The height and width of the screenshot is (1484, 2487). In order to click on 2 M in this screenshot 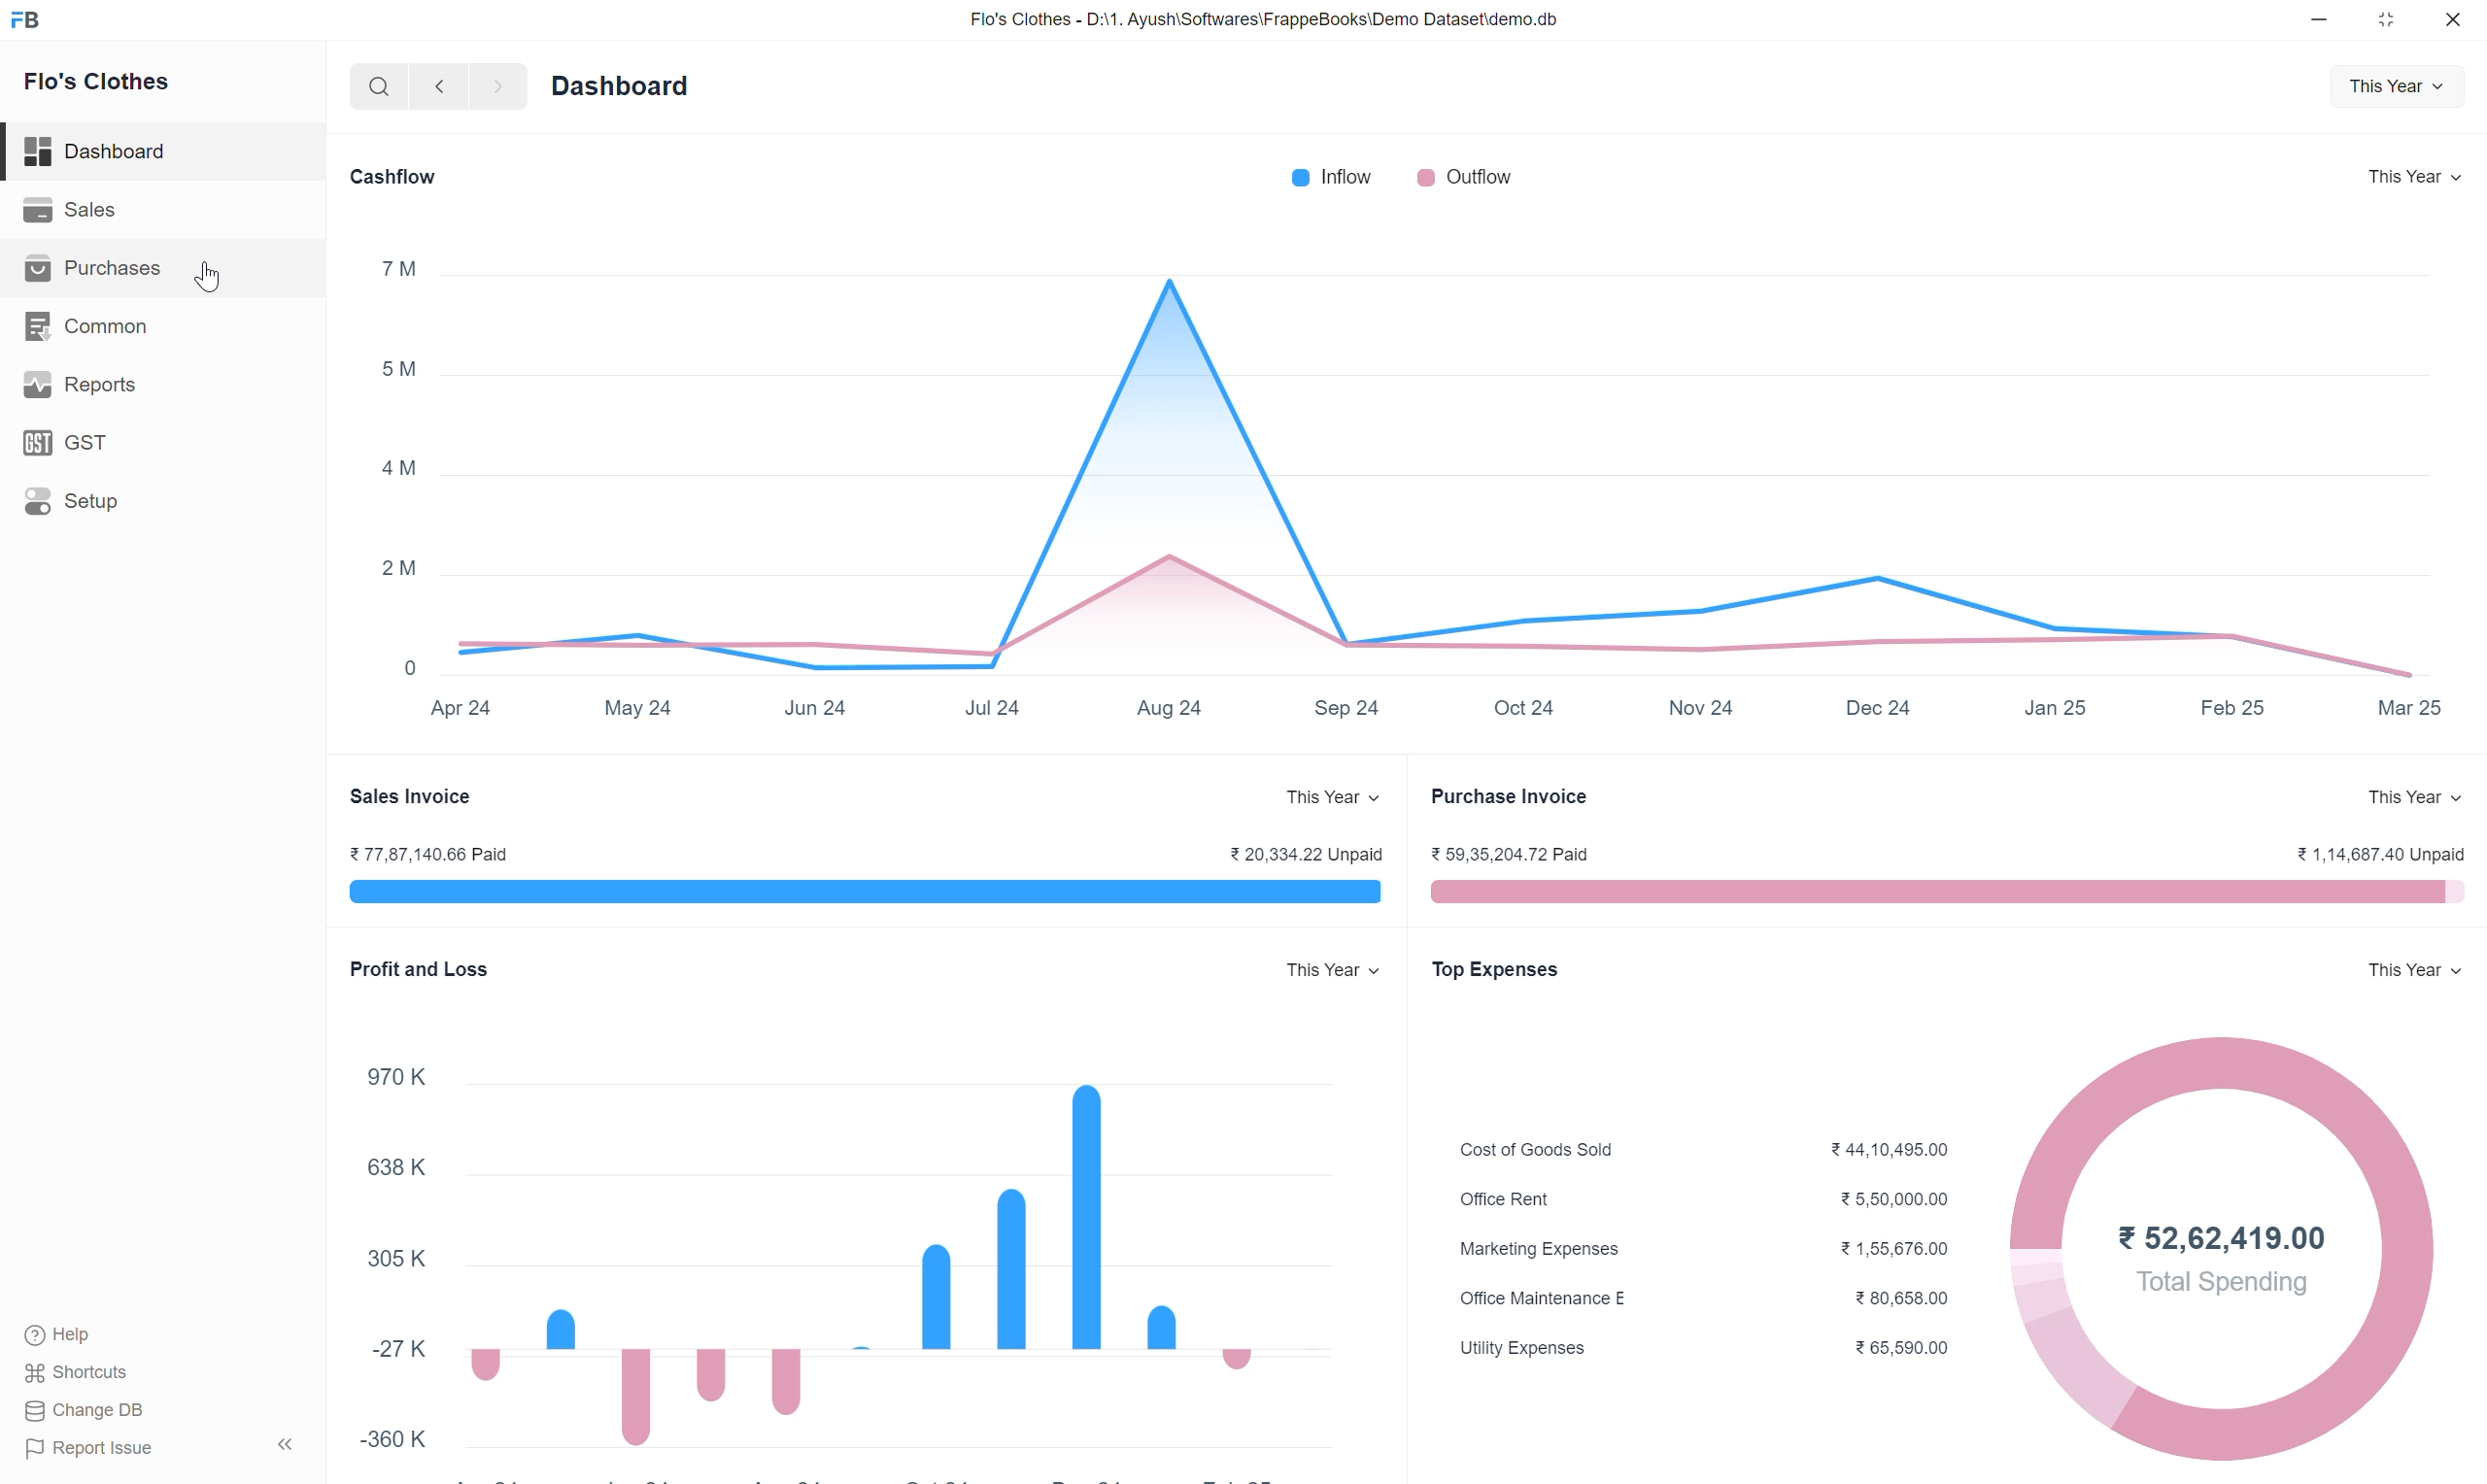, I will do `click(397, 568)`.